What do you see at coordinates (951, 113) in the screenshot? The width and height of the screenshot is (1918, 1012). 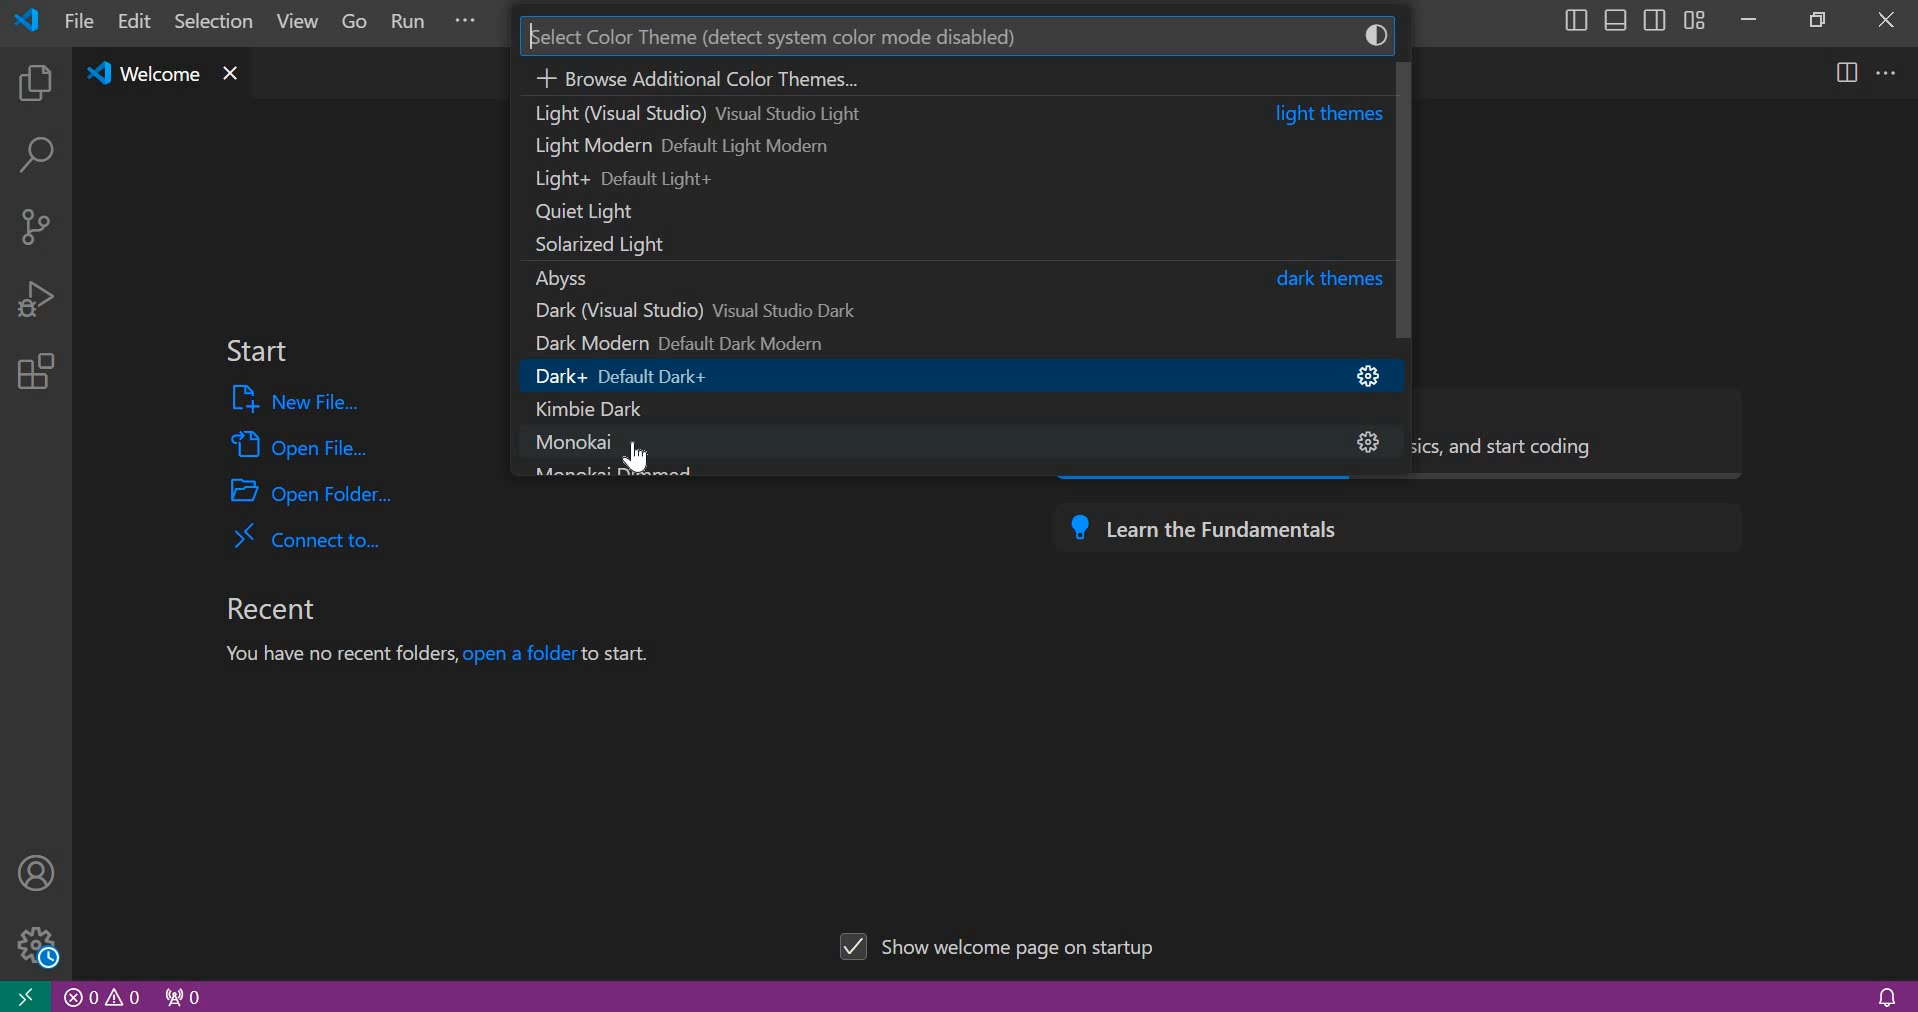 I see `Light` at bounding box center [951, 113].